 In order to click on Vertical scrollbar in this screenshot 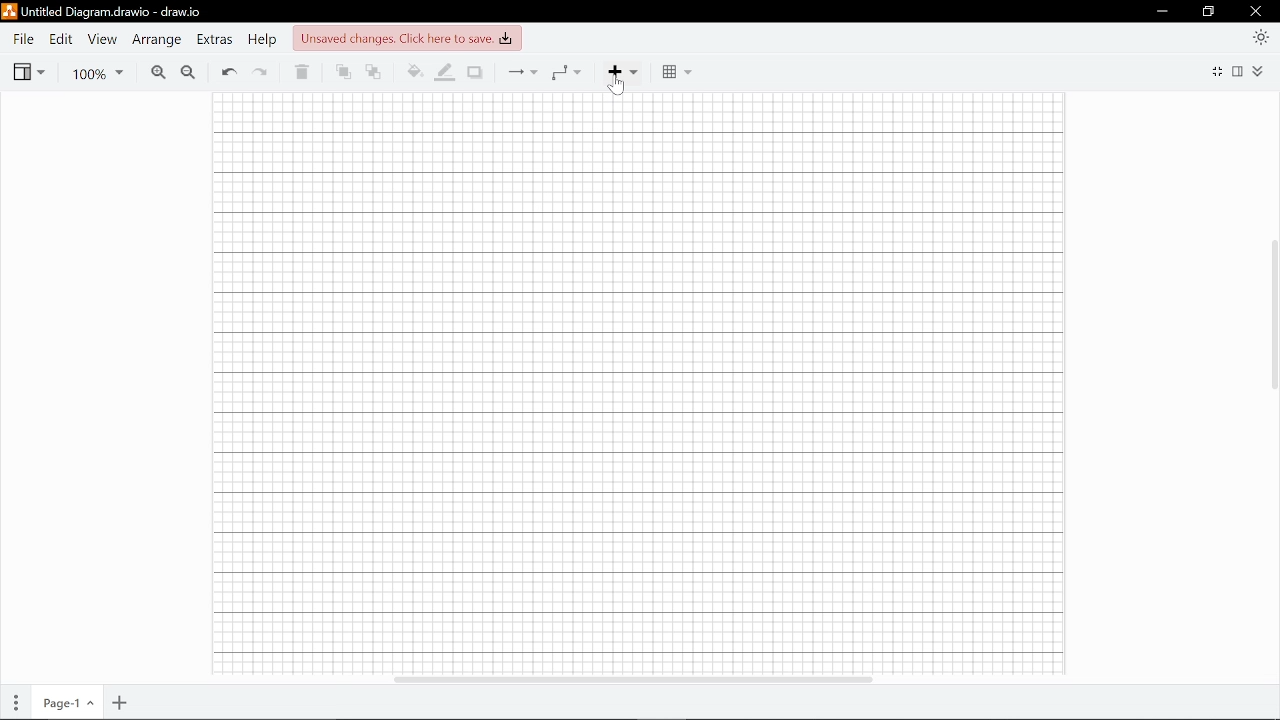, I will do `click(1272, 311)`.